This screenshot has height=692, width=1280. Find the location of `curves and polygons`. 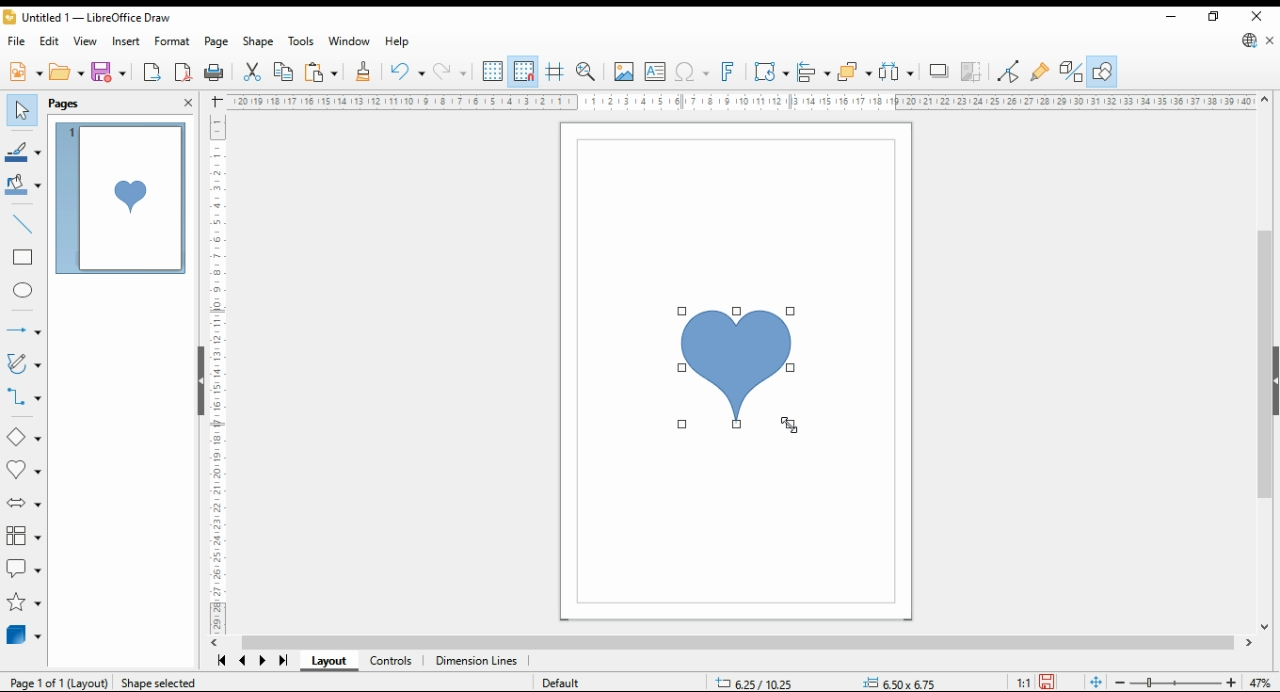

curves and polygons is located at coordinates (24, 364).